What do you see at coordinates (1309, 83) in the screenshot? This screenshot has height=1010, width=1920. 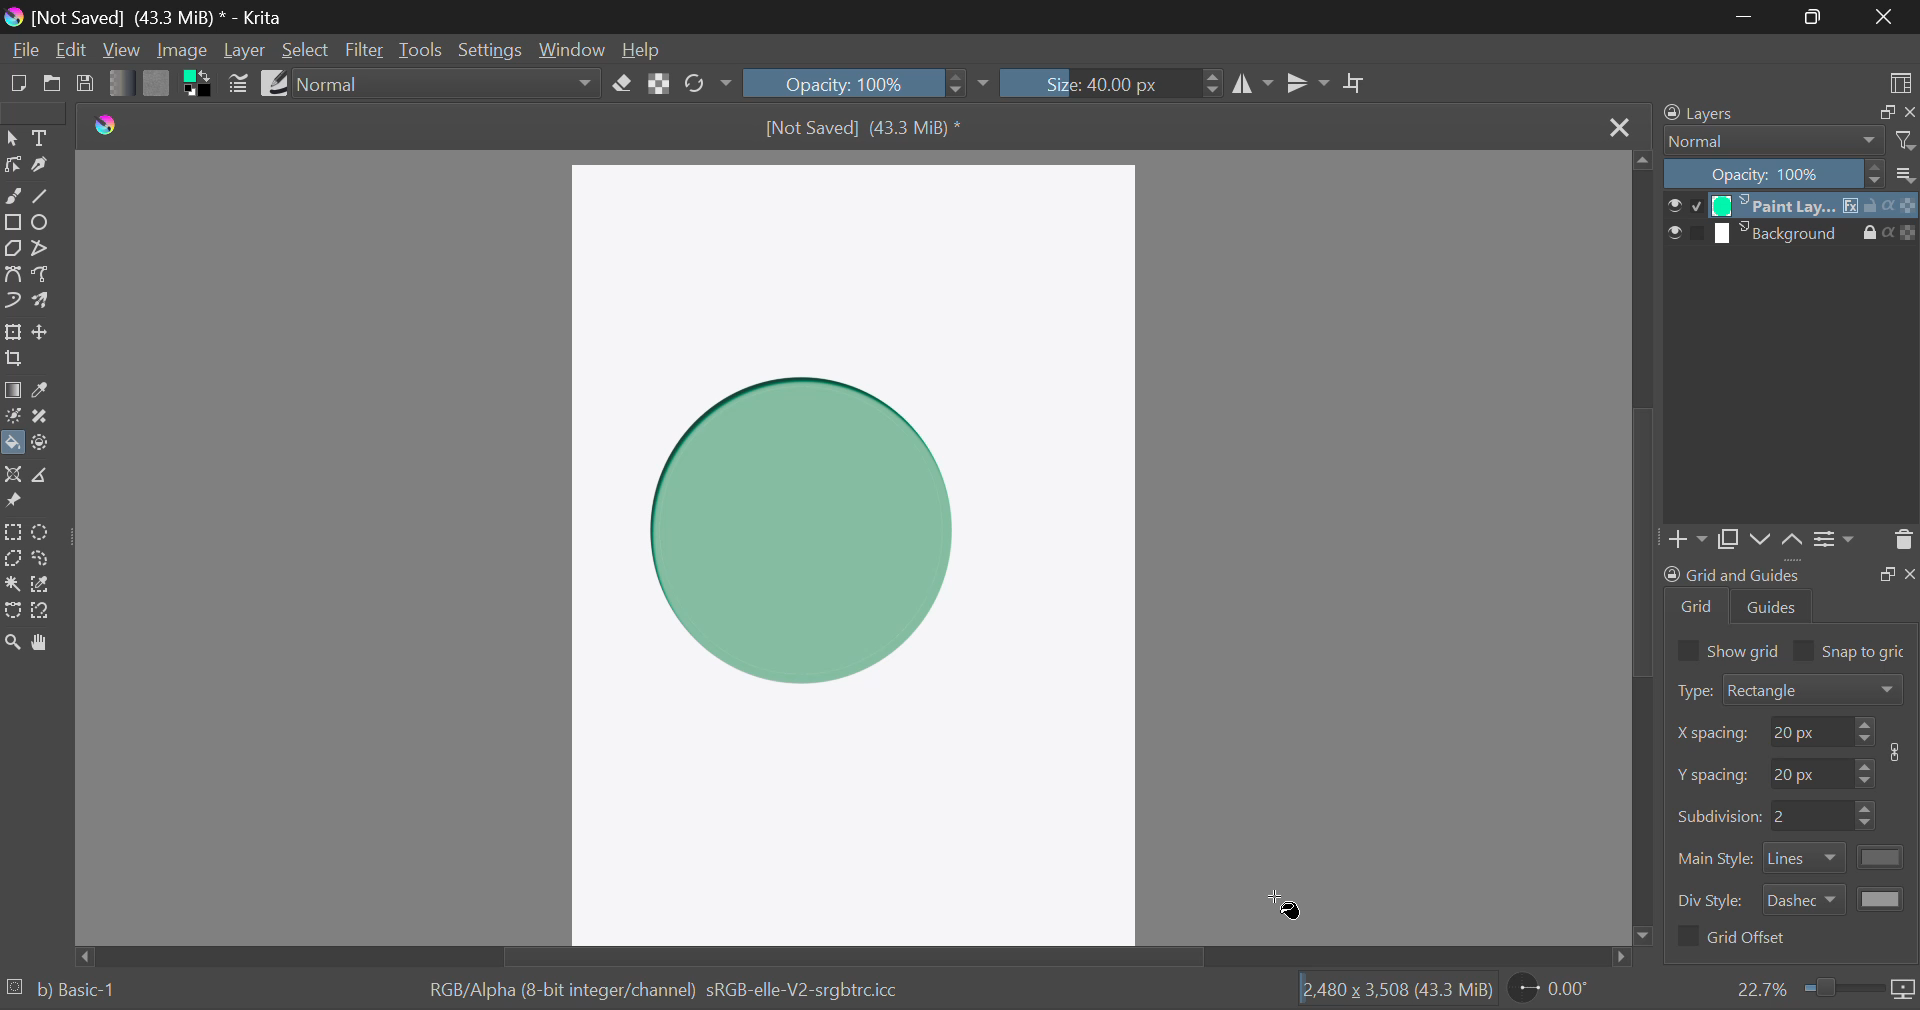 I see `Horizontal Mirror Flip` at bounding box center [1309, 83].